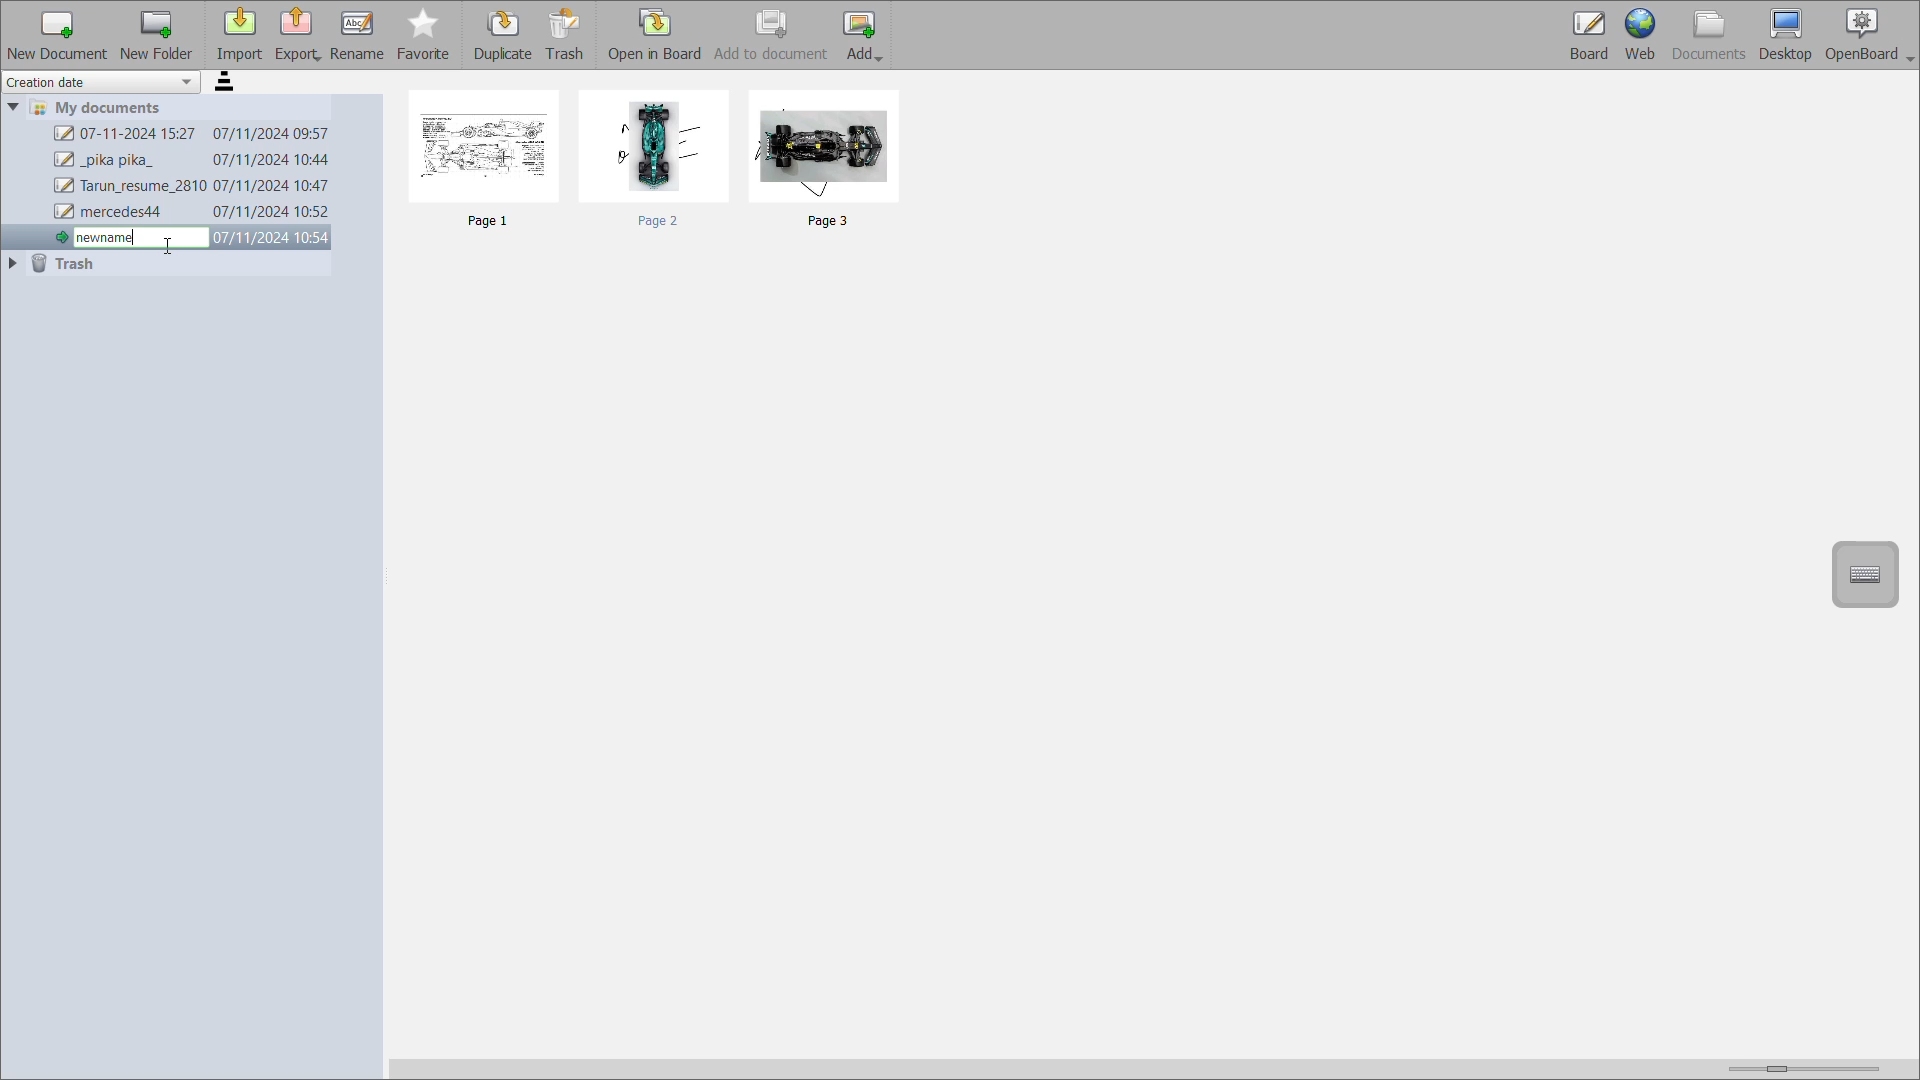  I want to click on display virtual keyboard, so click(1869, 572).